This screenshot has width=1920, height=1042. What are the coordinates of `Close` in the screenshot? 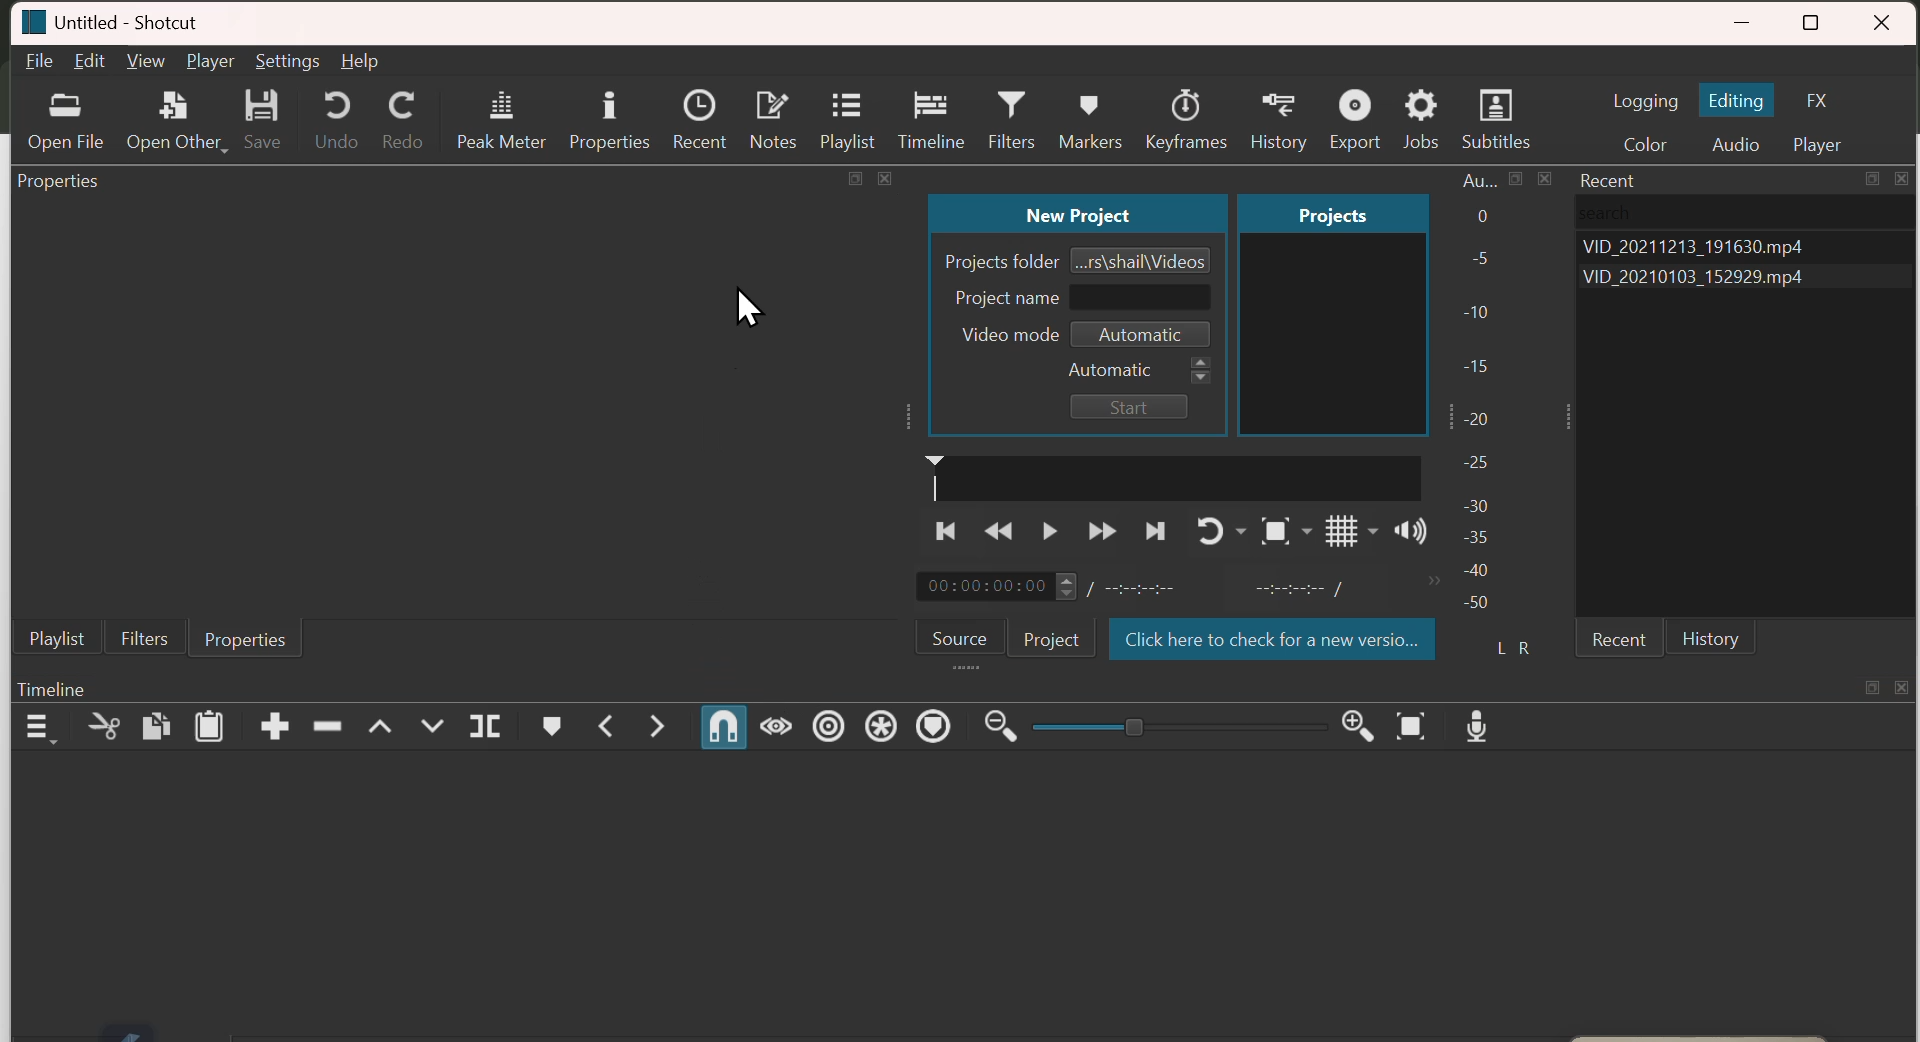 It's located at (1545, 179).